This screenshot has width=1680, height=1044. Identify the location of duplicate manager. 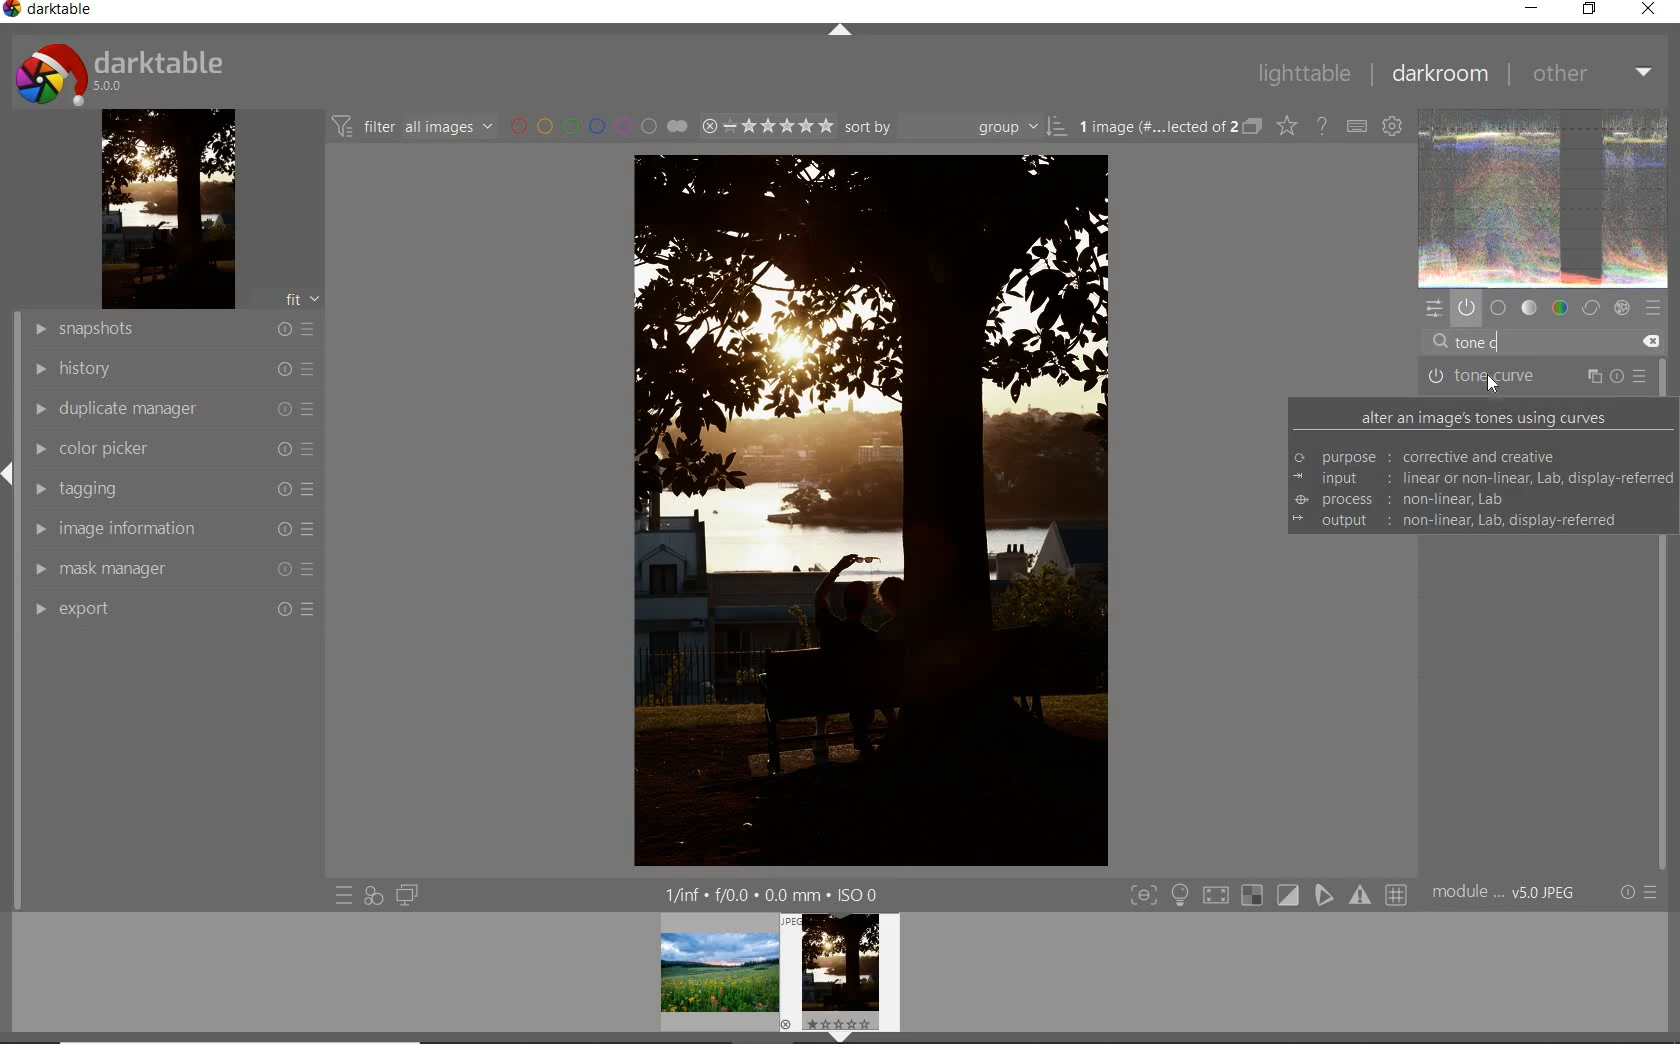
(165, 409).